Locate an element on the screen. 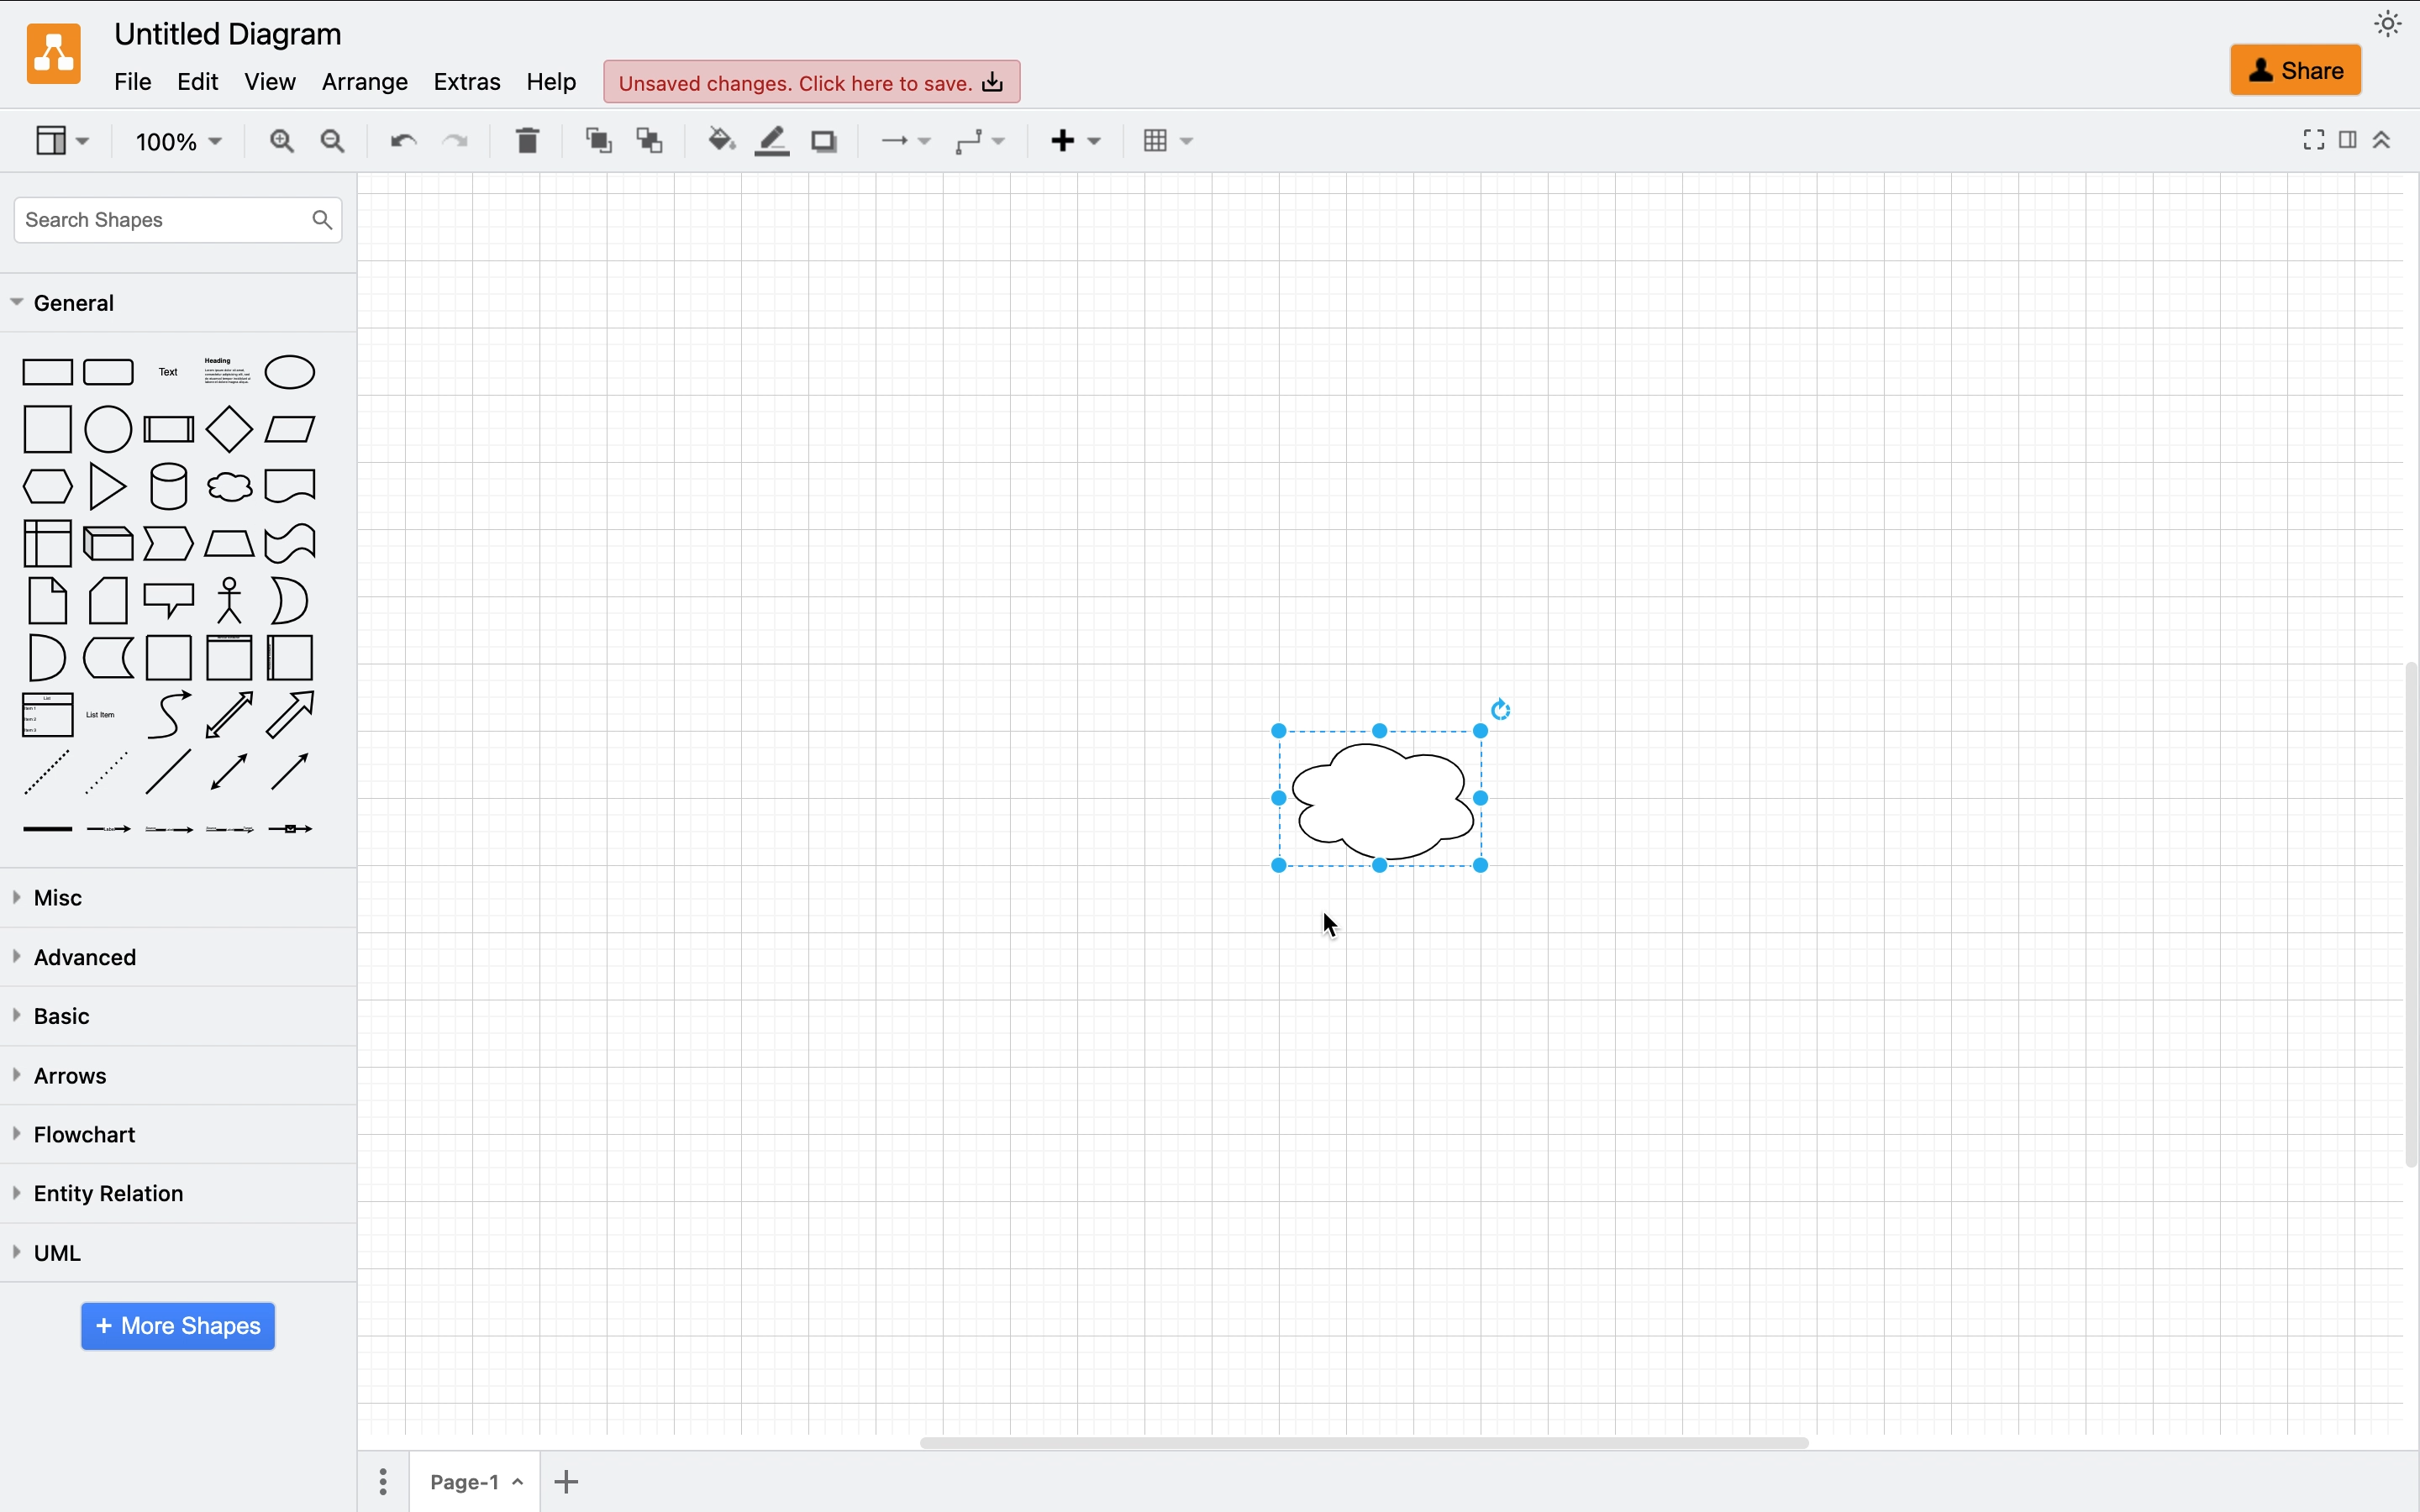  actor is located at coordinates (237, 602).